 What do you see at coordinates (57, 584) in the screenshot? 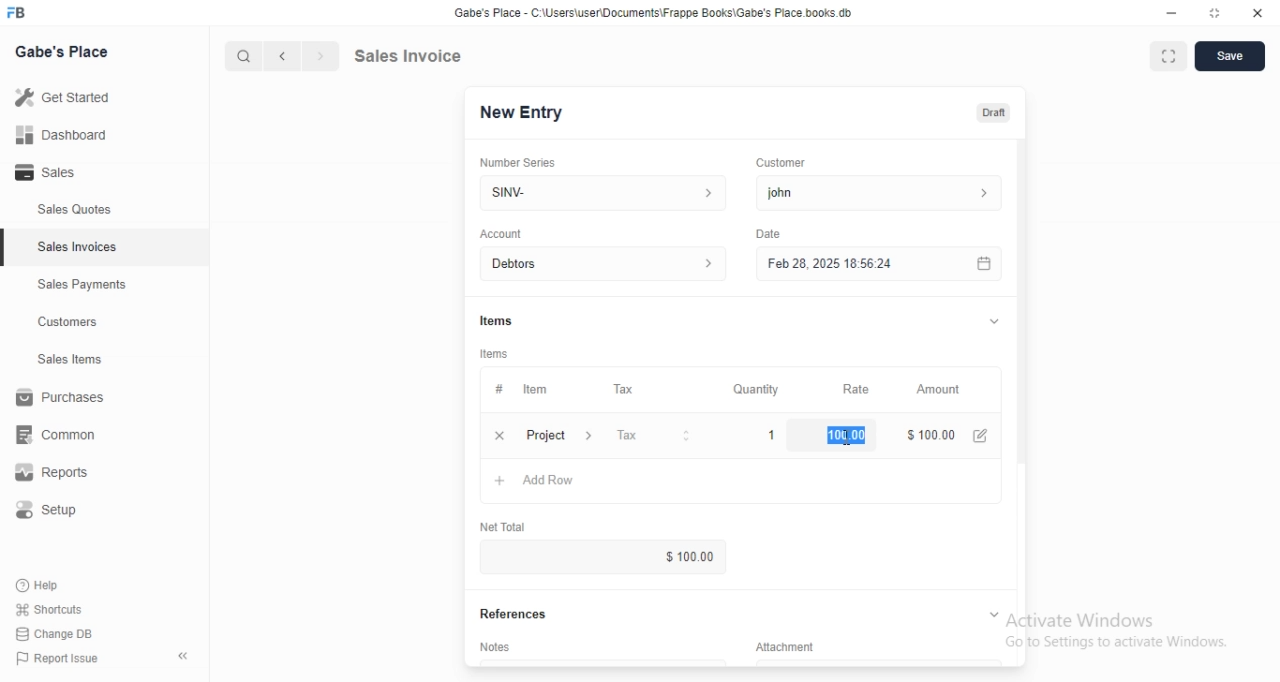
I see `Help` at bounding box center [57, 584].